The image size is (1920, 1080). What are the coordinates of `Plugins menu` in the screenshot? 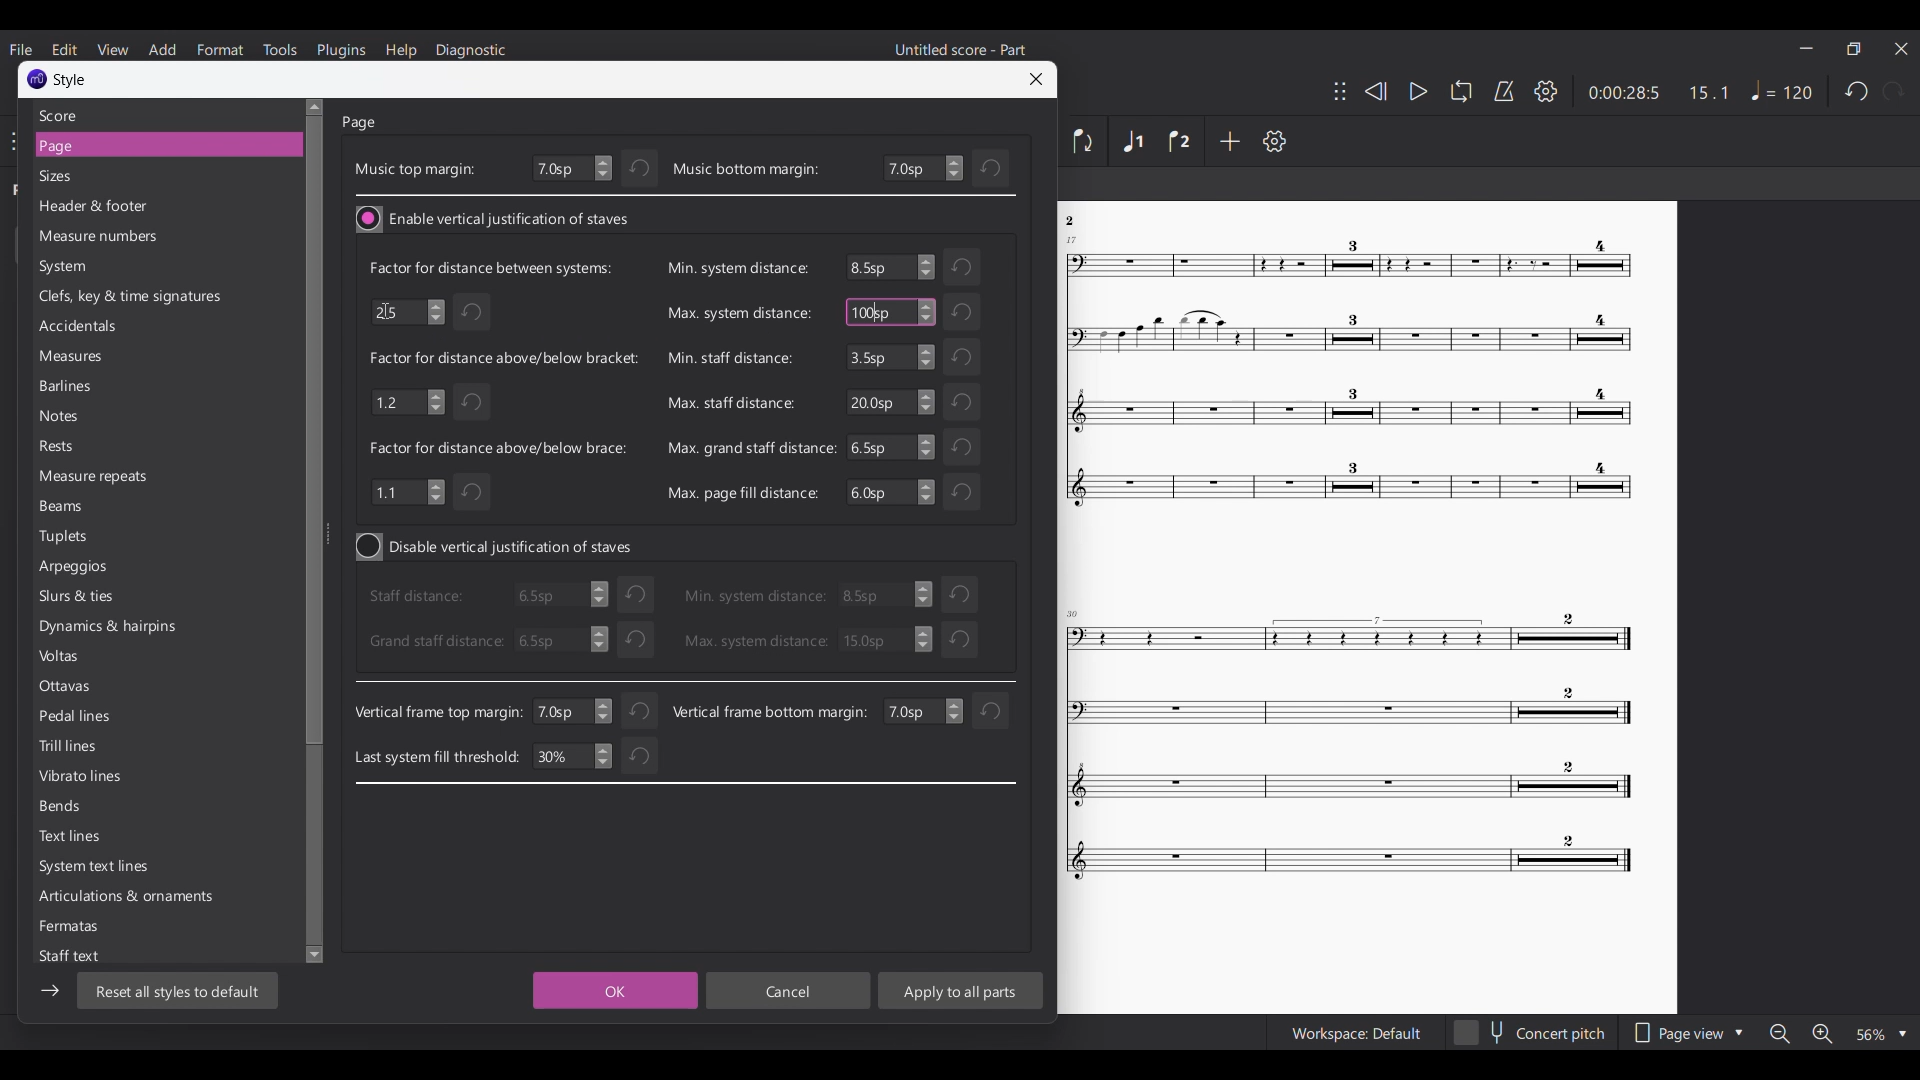 It's located at (341, 50).